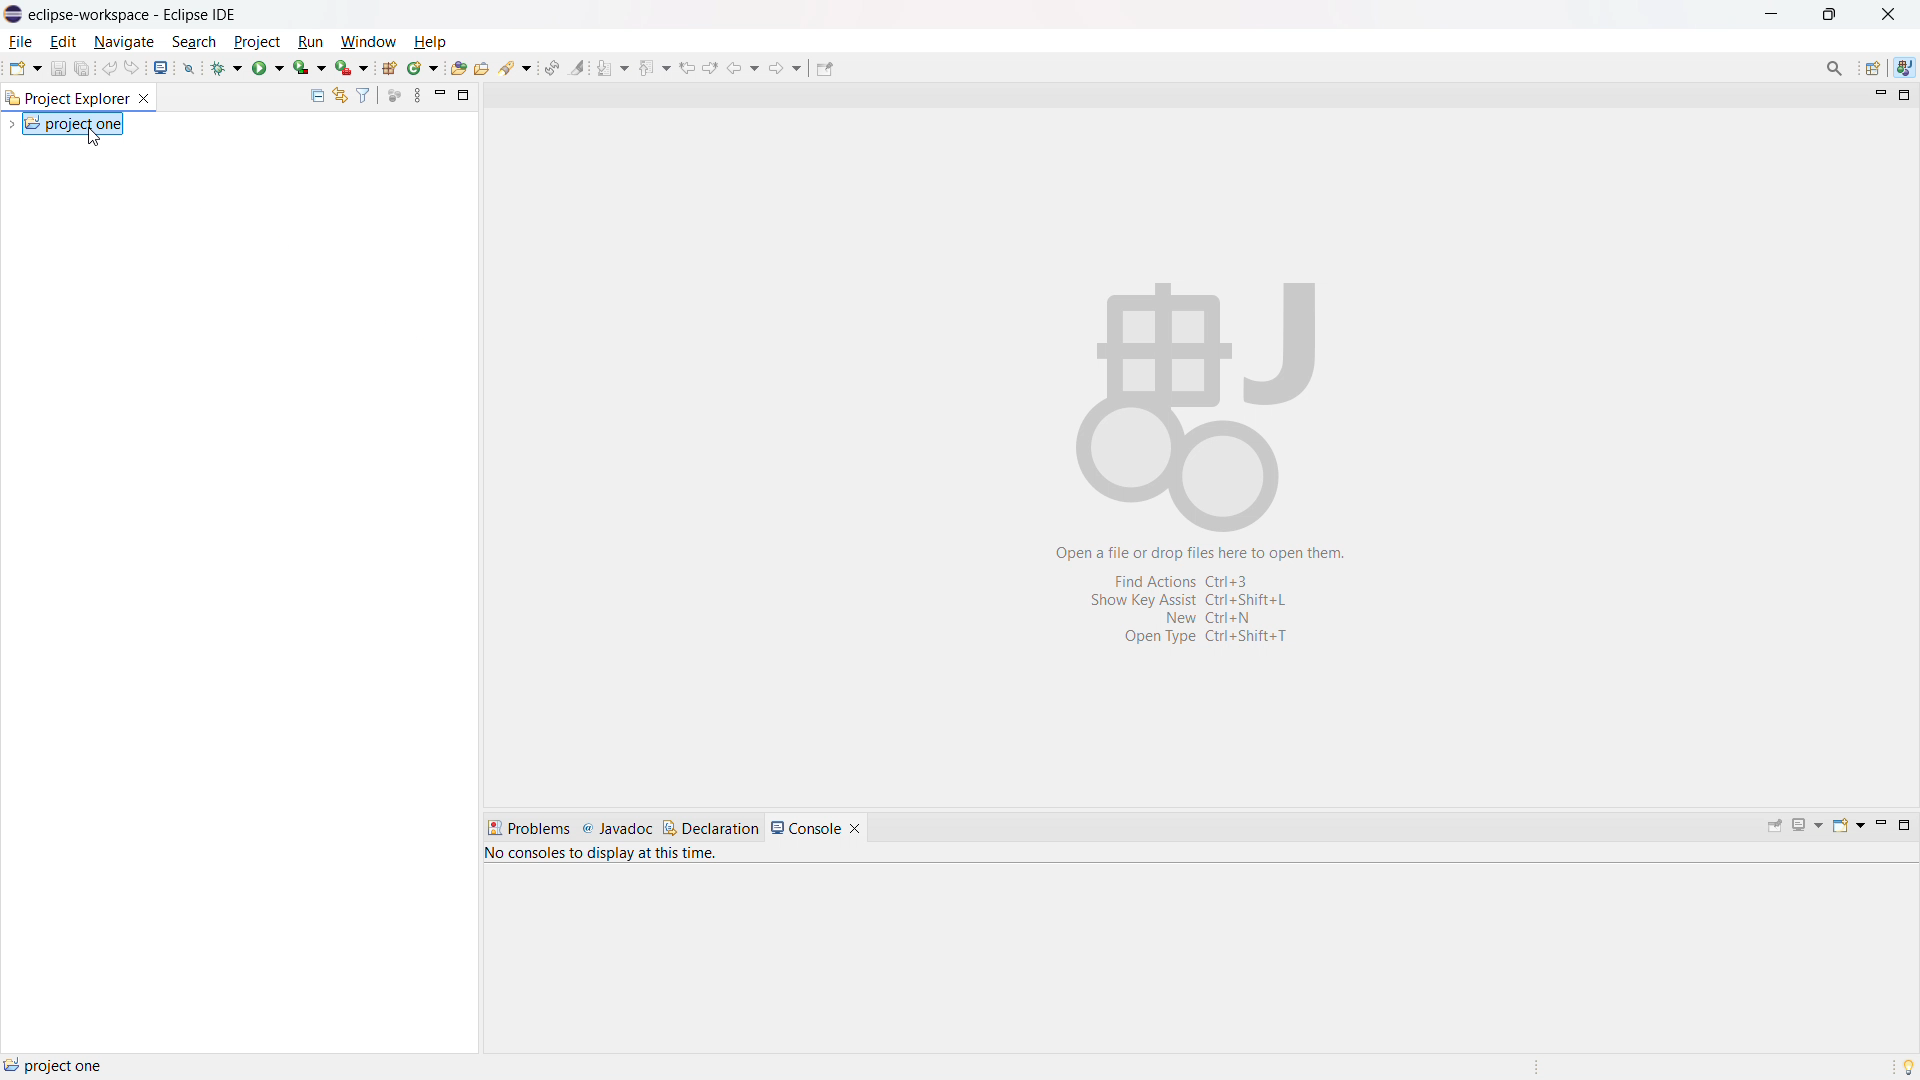  I want to click on console, so click(806, 828).